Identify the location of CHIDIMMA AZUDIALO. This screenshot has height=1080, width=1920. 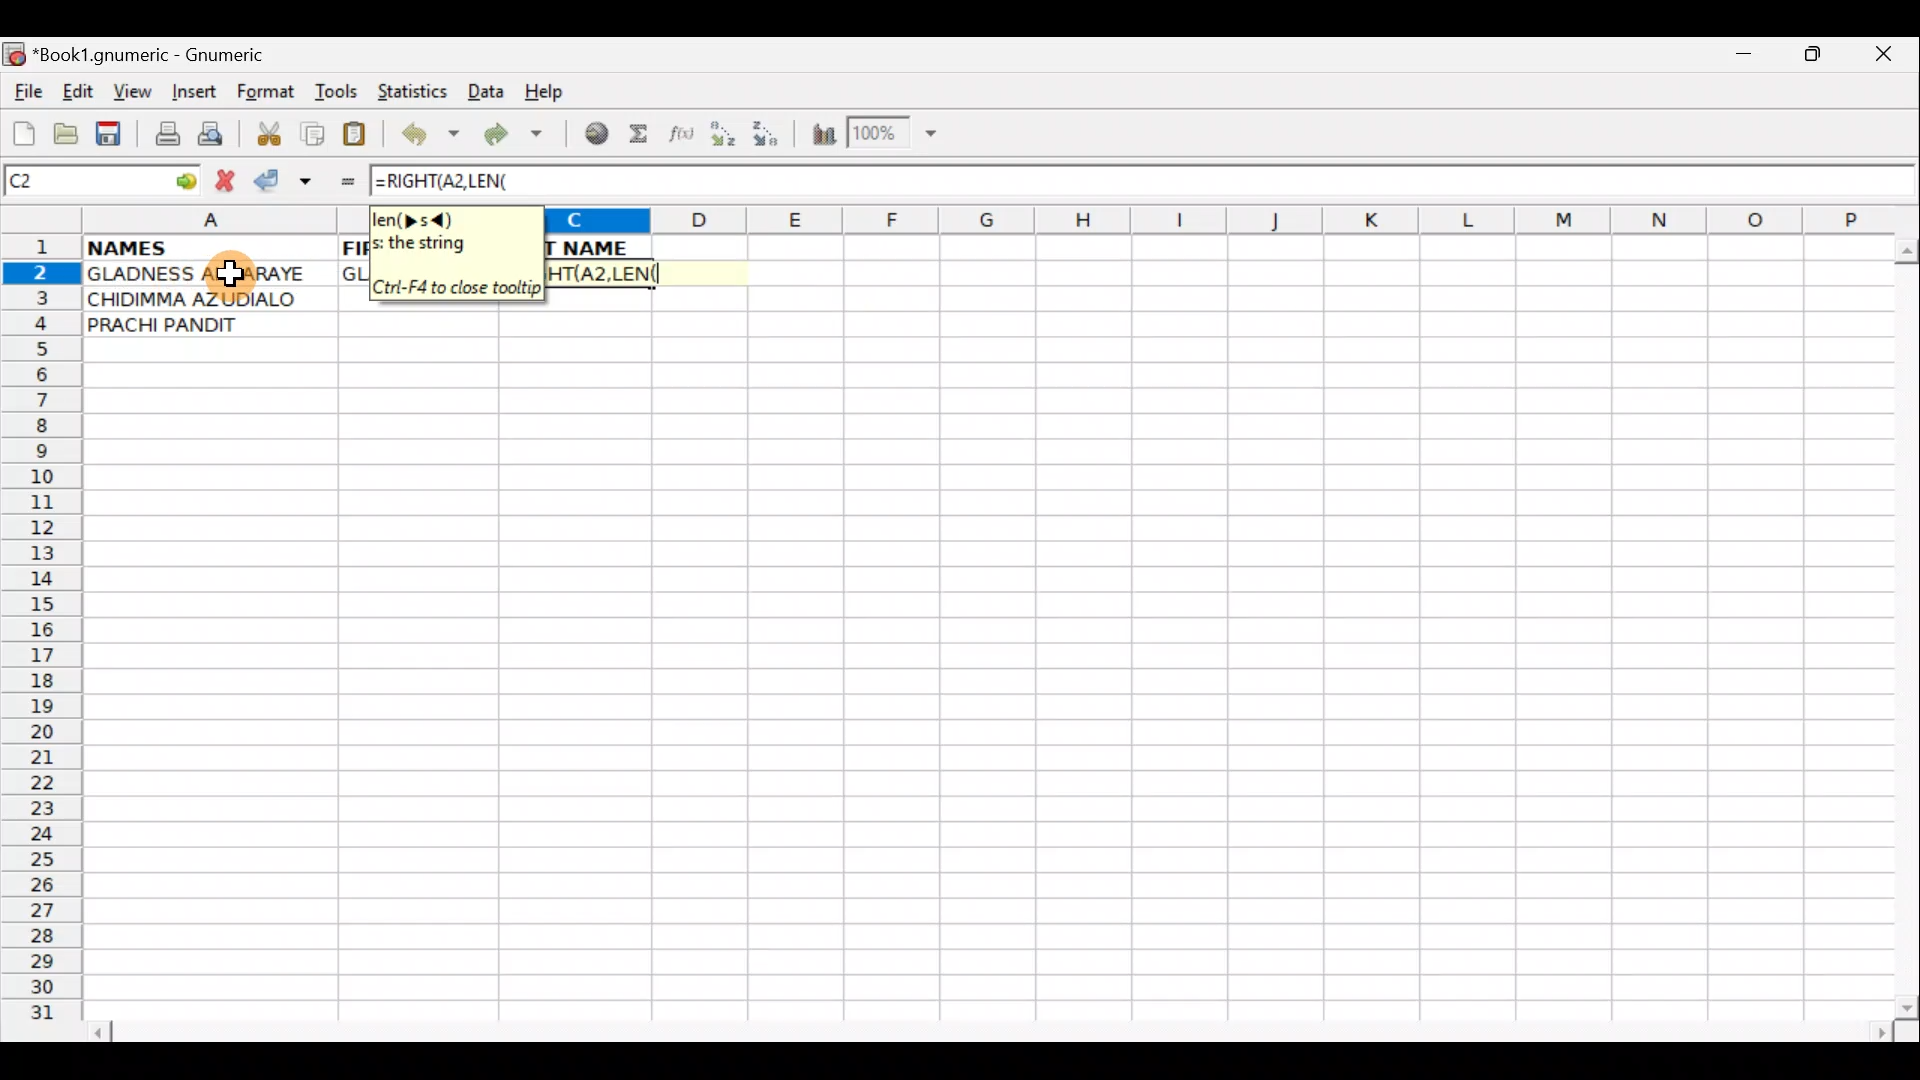
(198, 297).